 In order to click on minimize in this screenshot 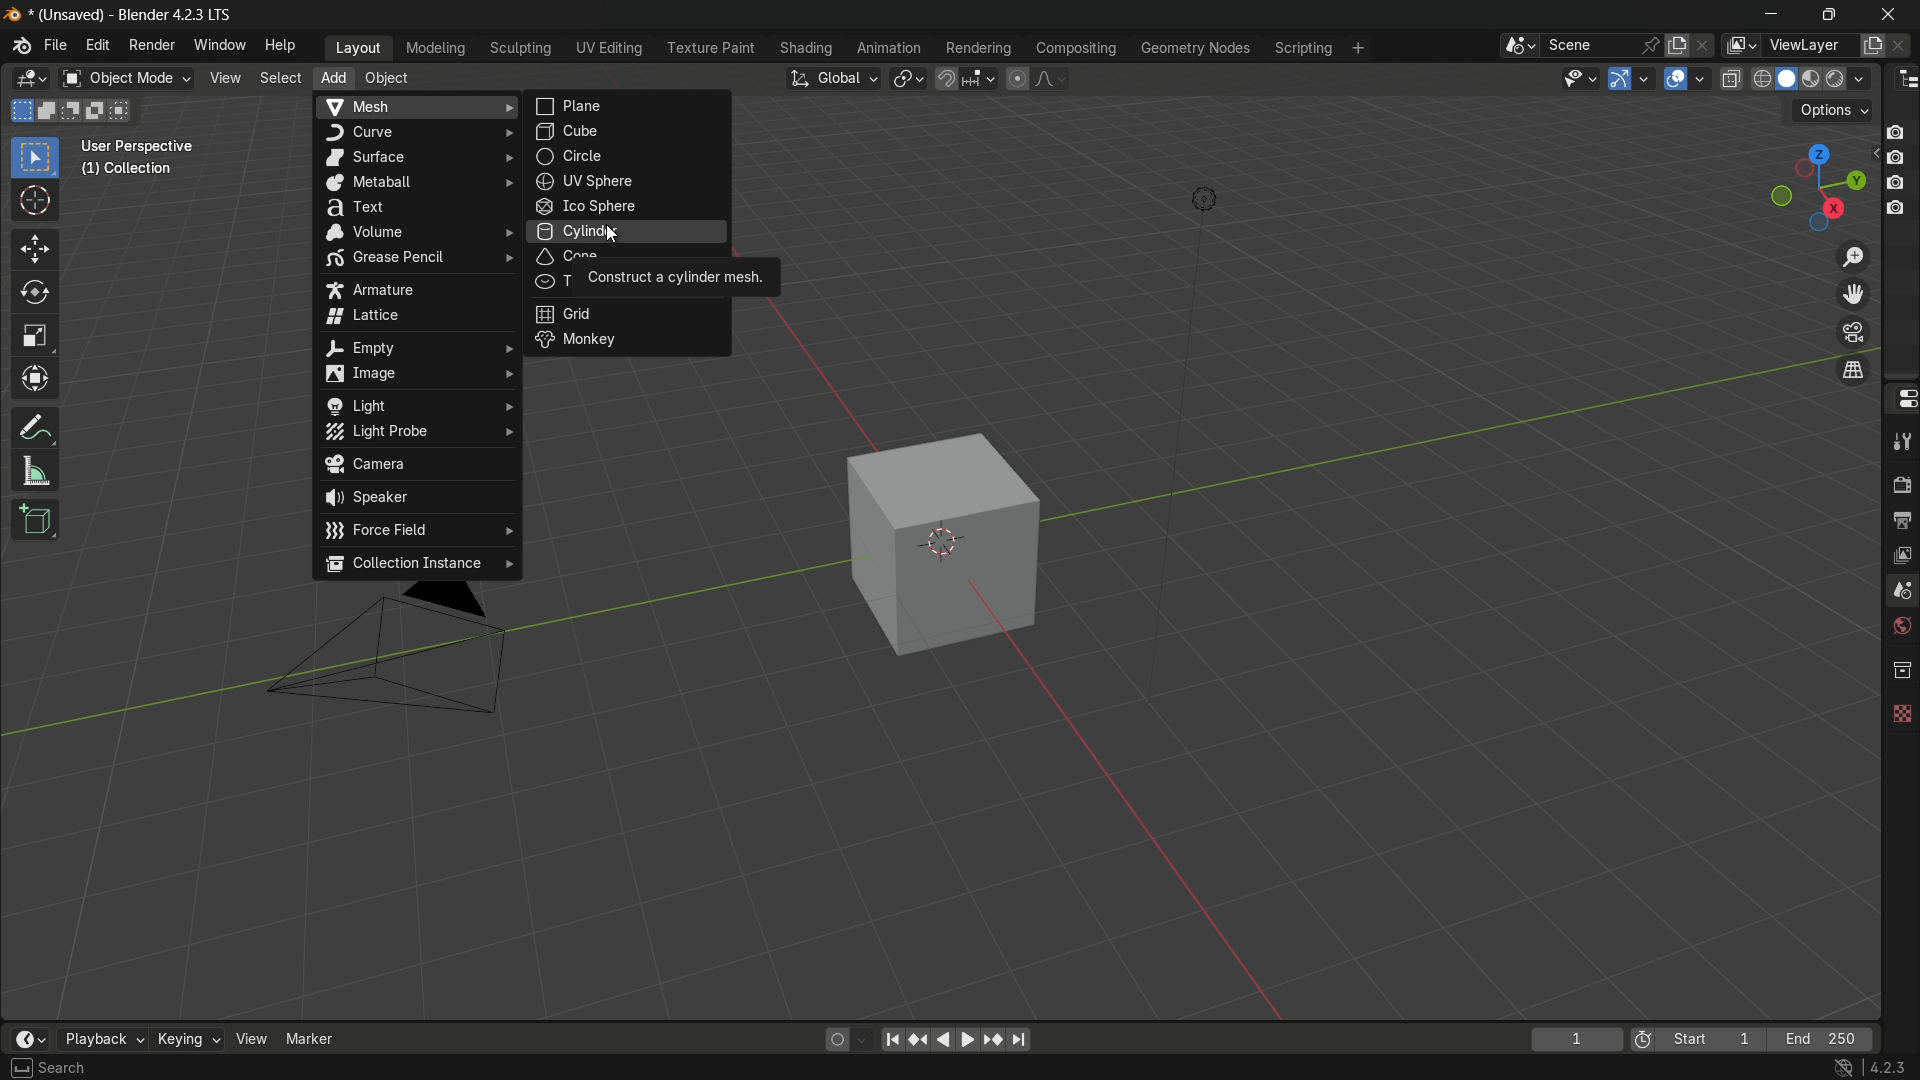, I will do `click(1772, 16)`.